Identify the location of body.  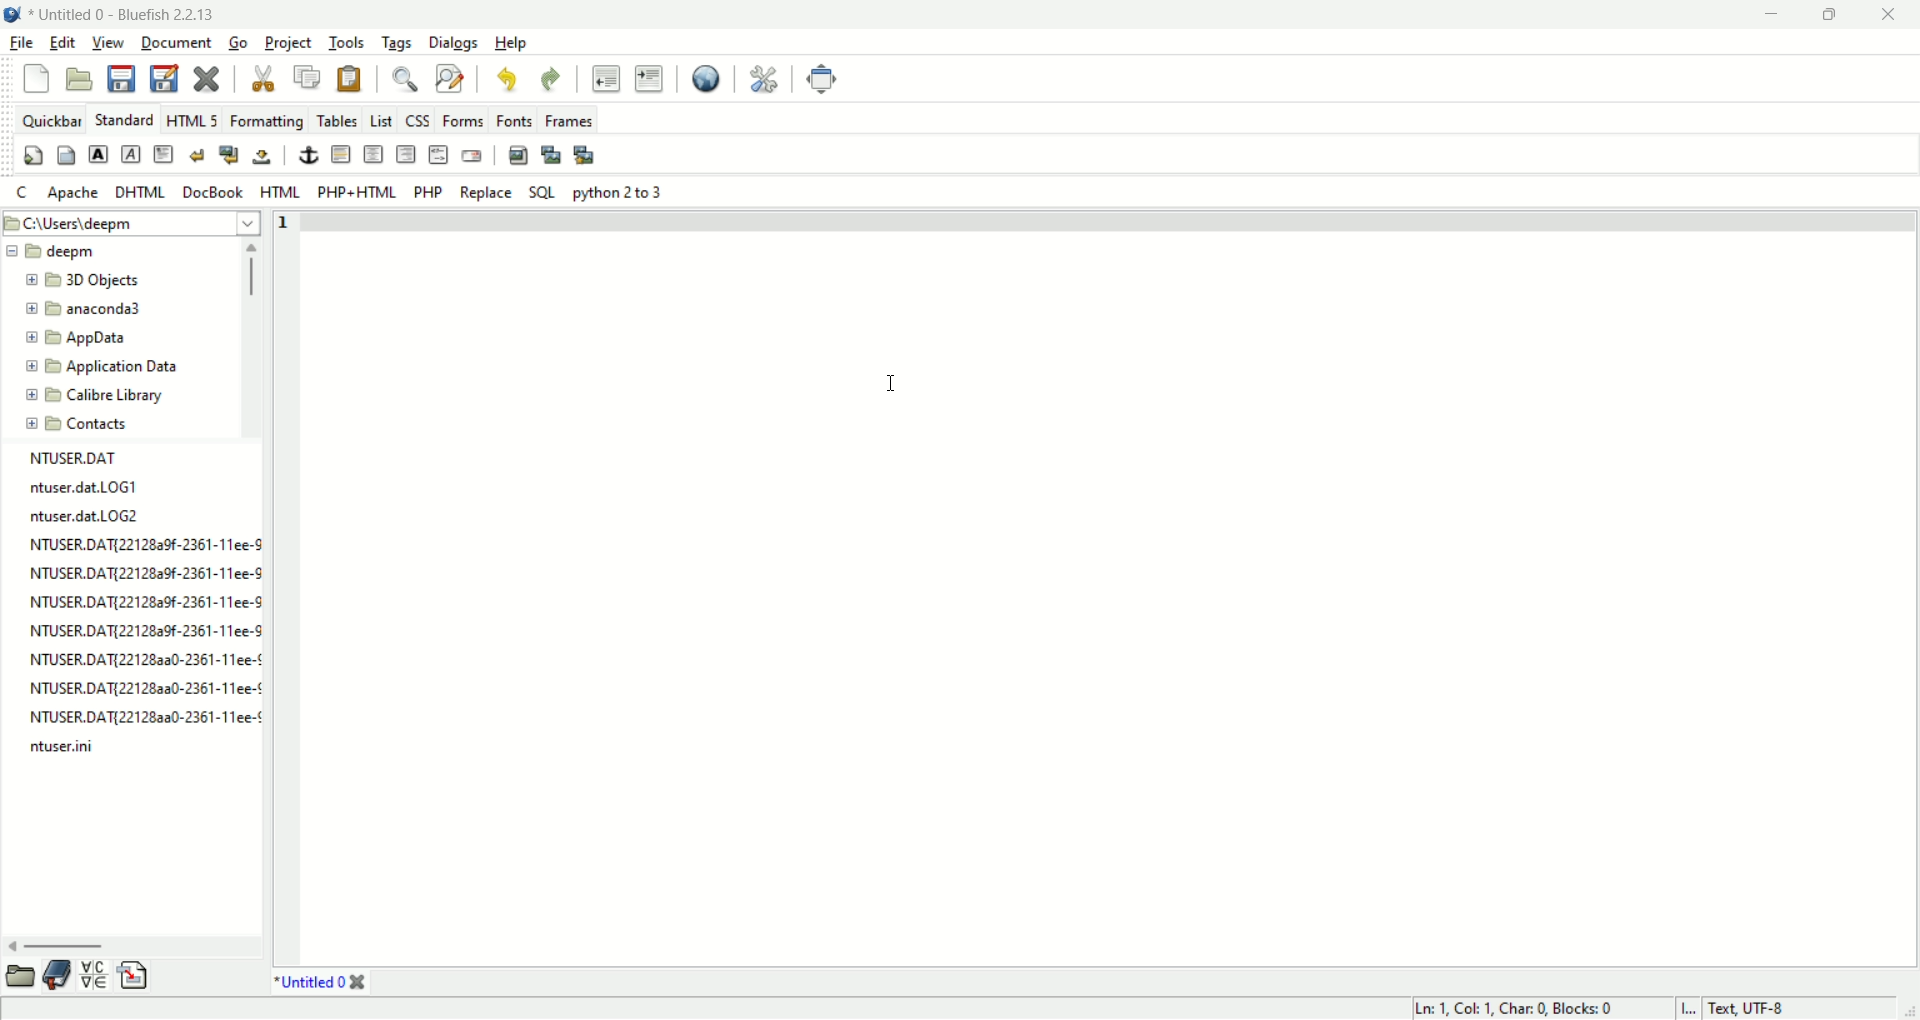
(65, 156).